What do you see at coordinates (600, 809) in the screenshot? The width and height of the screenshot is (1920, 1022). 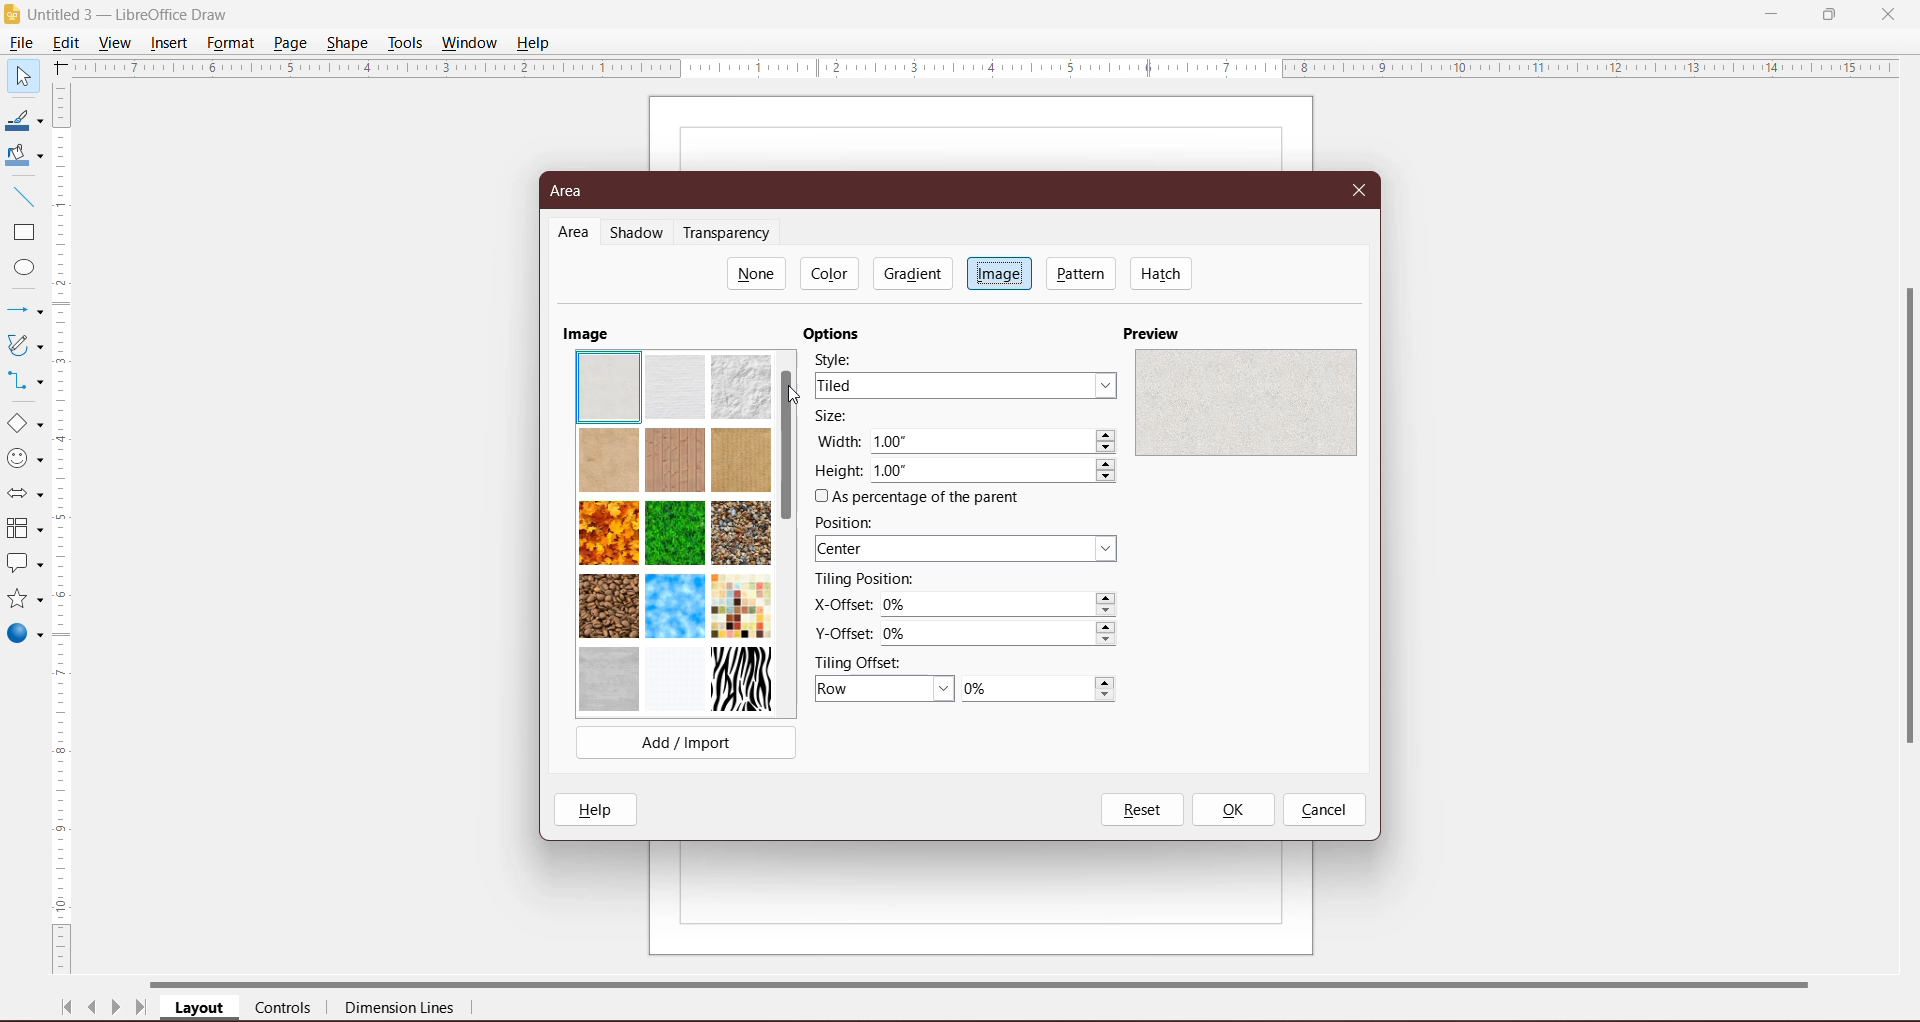 I see `Help` at bounding box center [600, 809].